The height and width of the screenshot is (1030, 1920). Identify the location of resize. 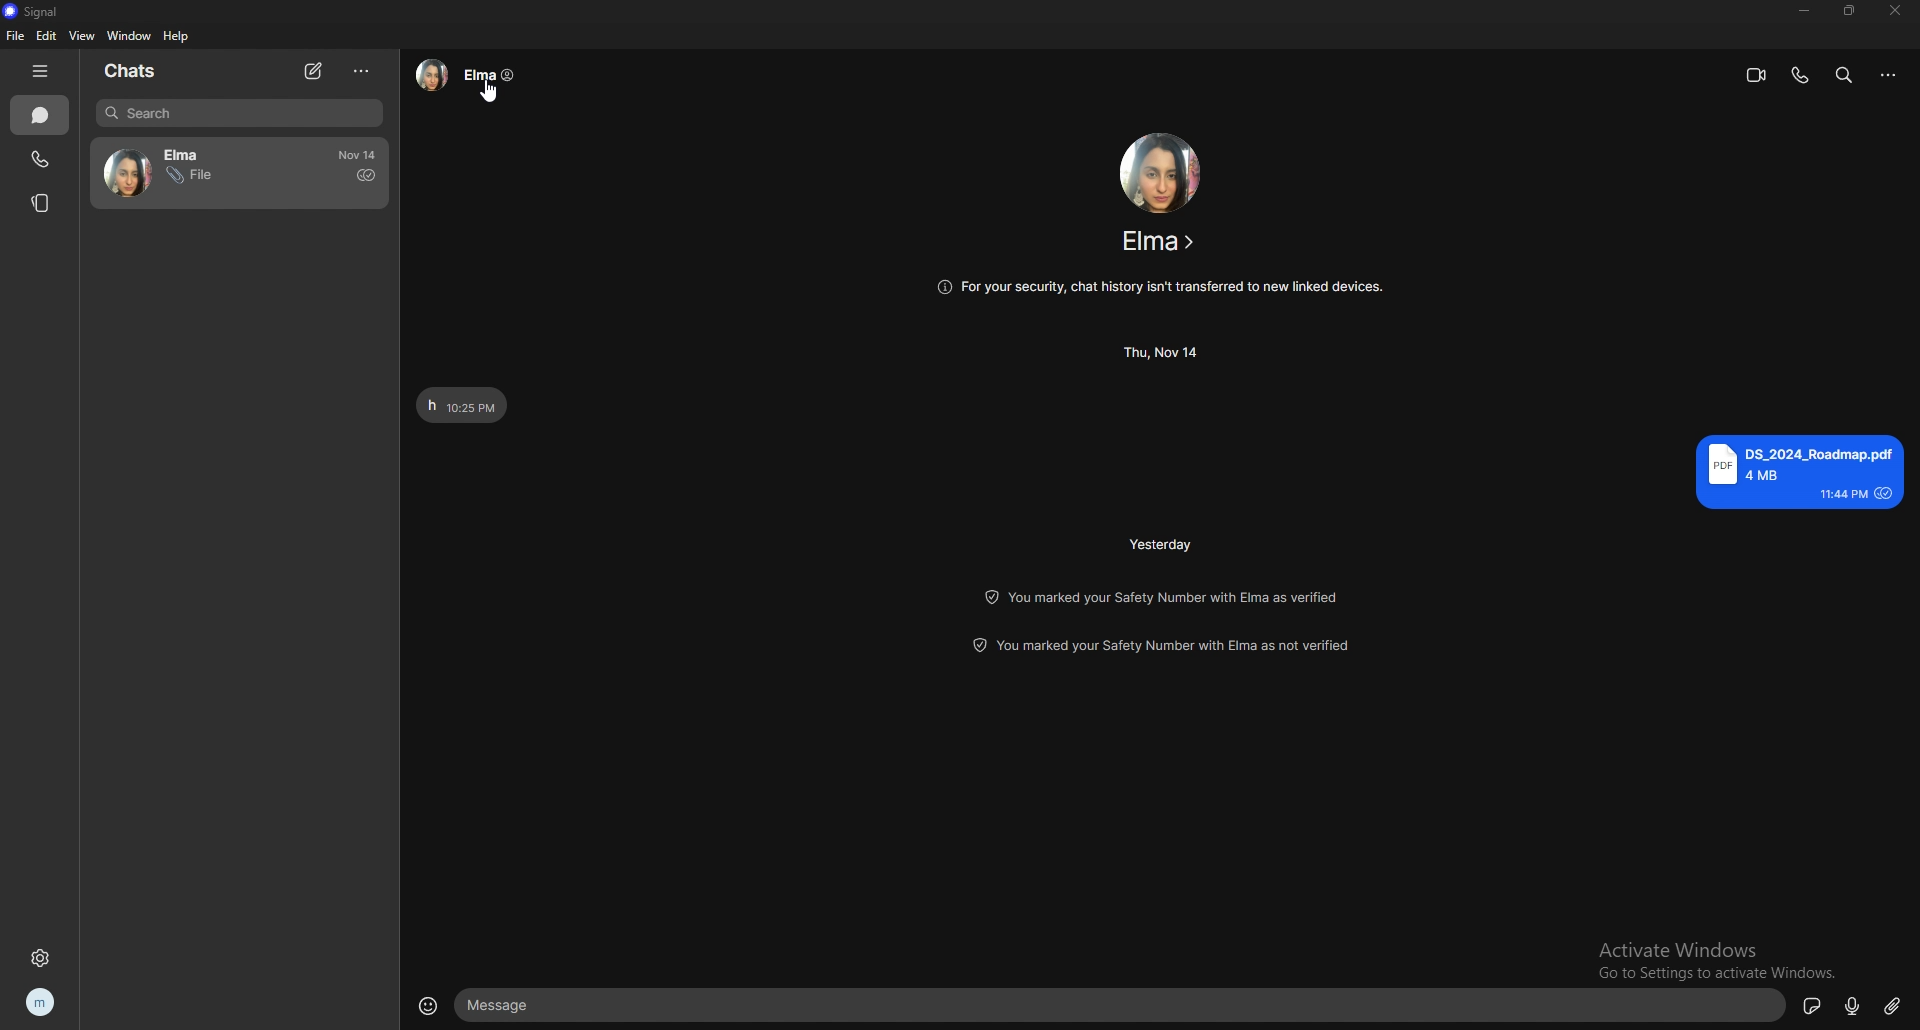
(1849, 11).